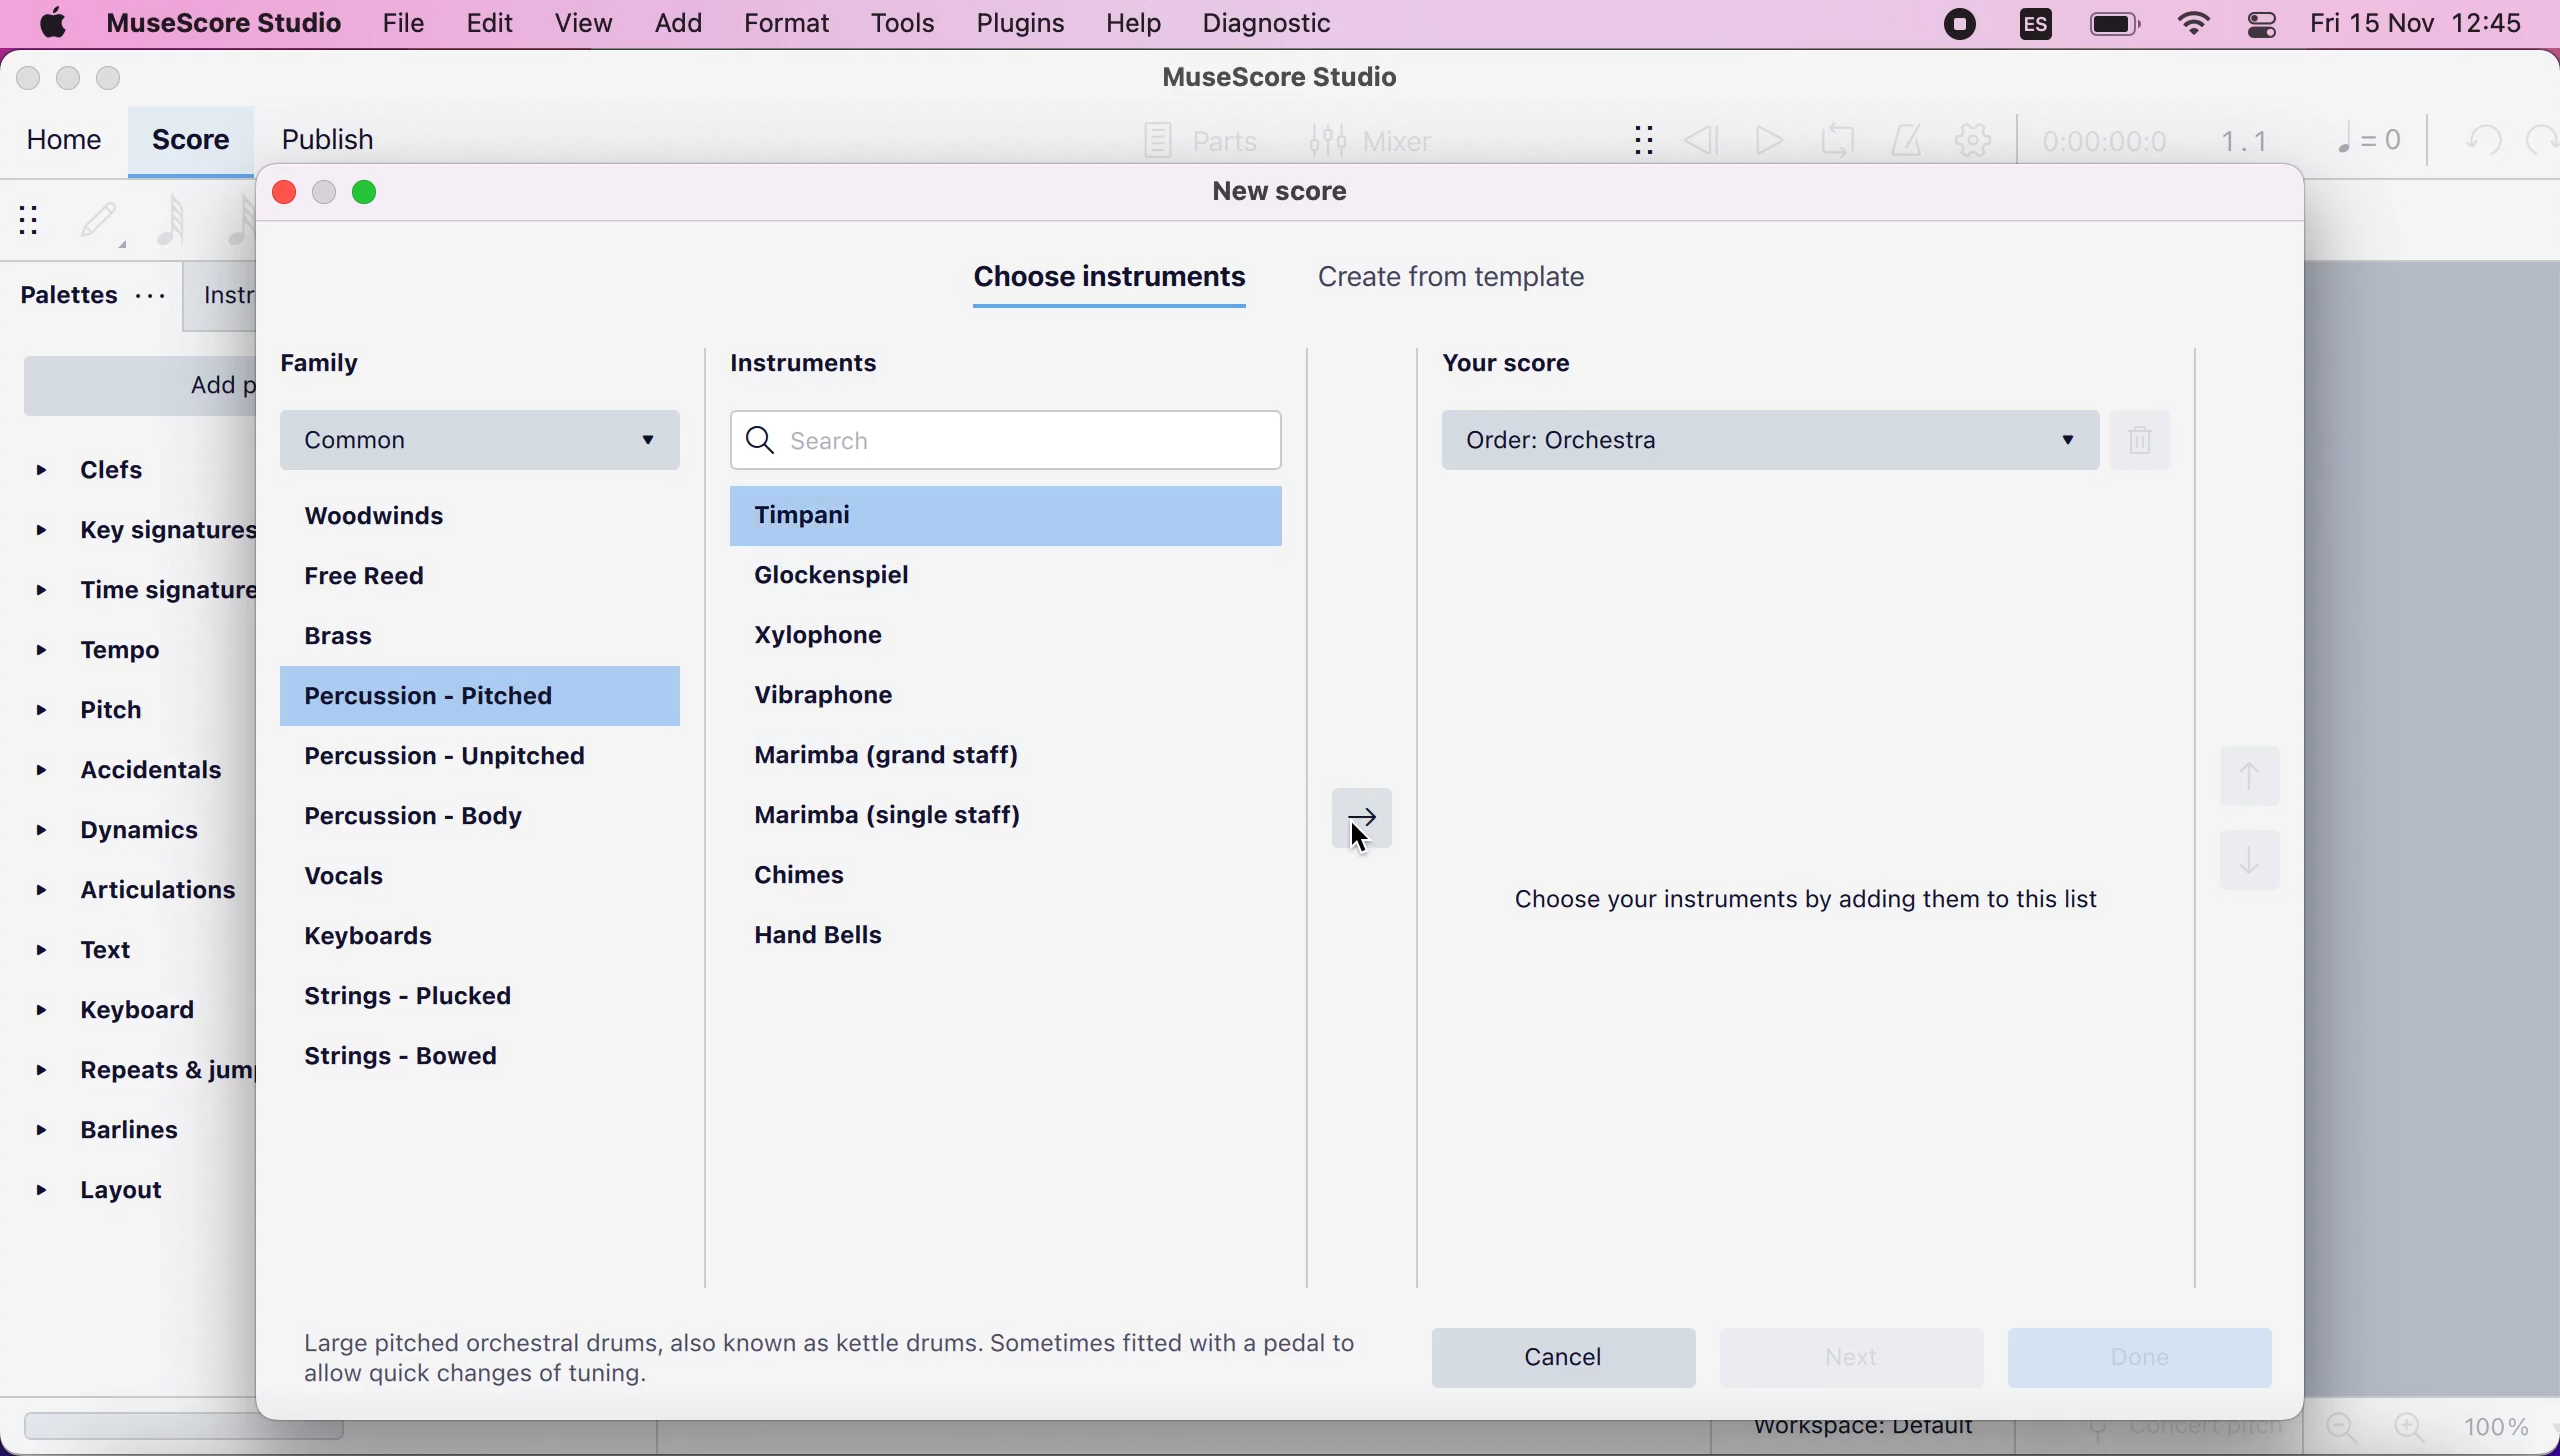 This screenshot has width=2560, height=1456. Describe the element at coordinates (485, 758) in the screenshot. I see `percussion - unpitched` at that location.